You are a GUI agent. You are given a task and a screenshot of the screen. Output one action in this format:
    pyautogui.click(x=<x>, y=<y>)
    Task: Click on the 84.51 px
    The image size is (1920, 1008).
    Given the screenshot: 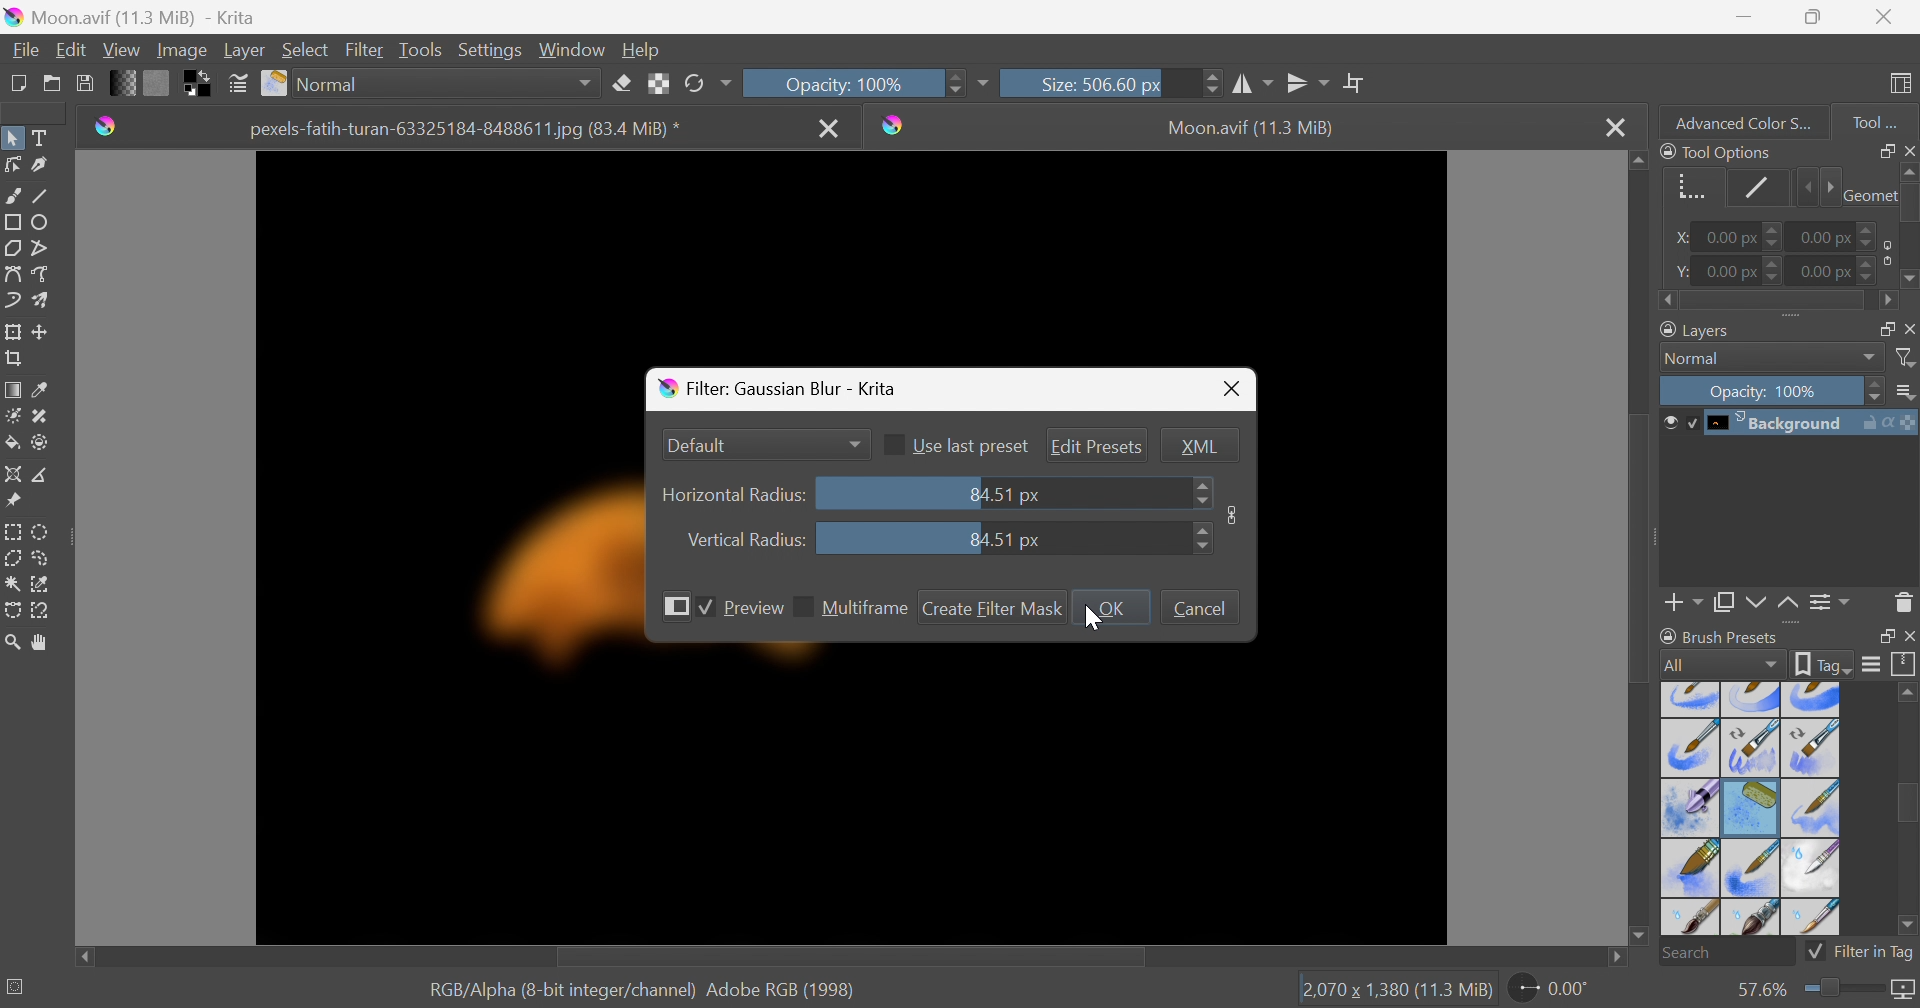 What is the action you would take?
    pyautogui.click(x=1003, y=540)
    